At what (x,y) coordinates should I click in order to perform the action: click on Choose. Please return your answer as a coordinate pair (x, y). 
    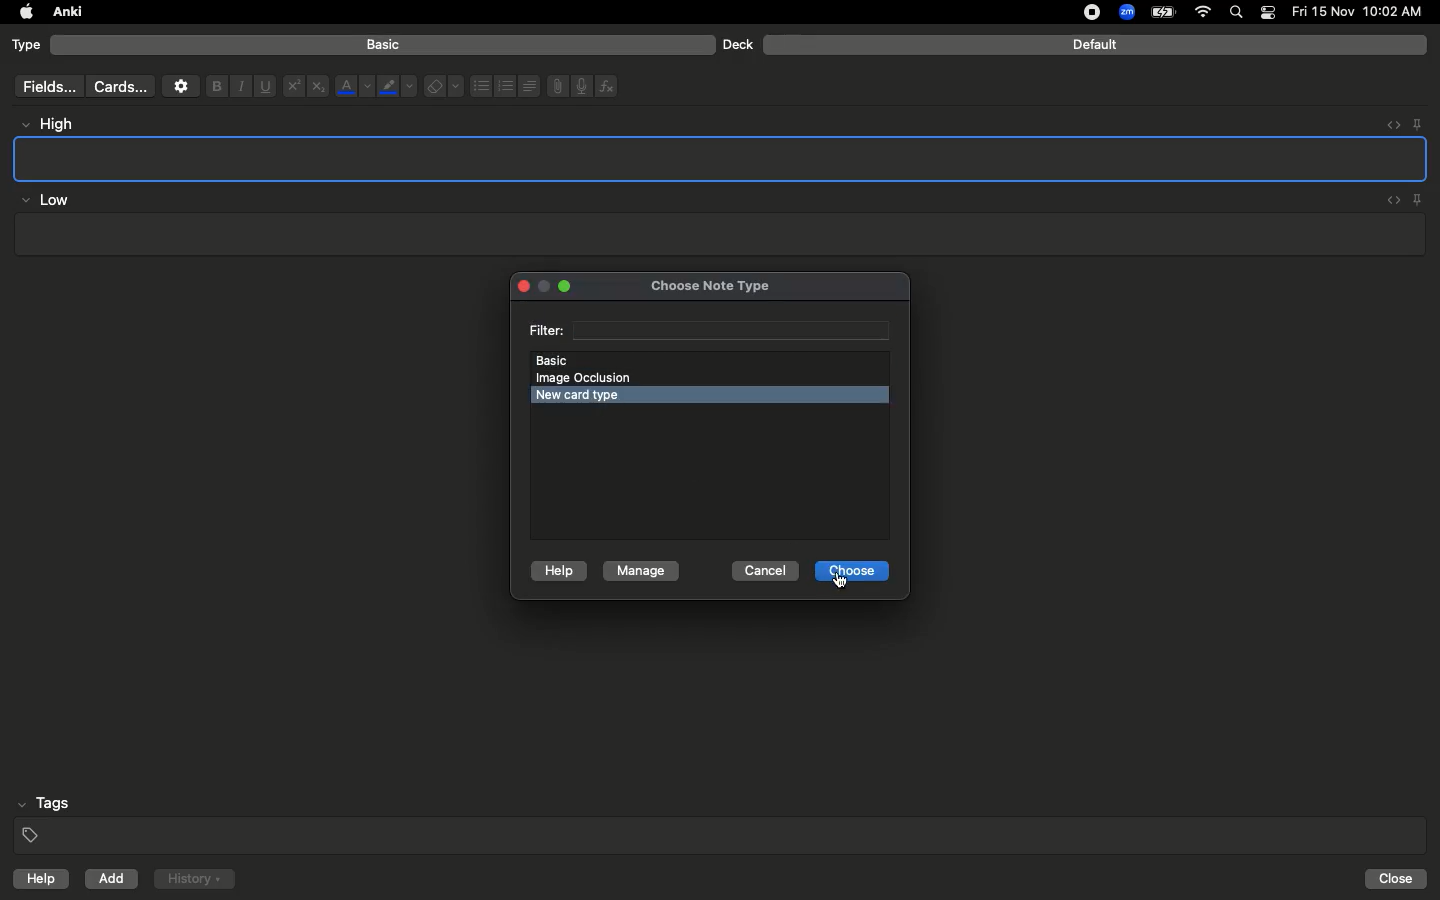
    Looking at the image, I should click on (852, 572).